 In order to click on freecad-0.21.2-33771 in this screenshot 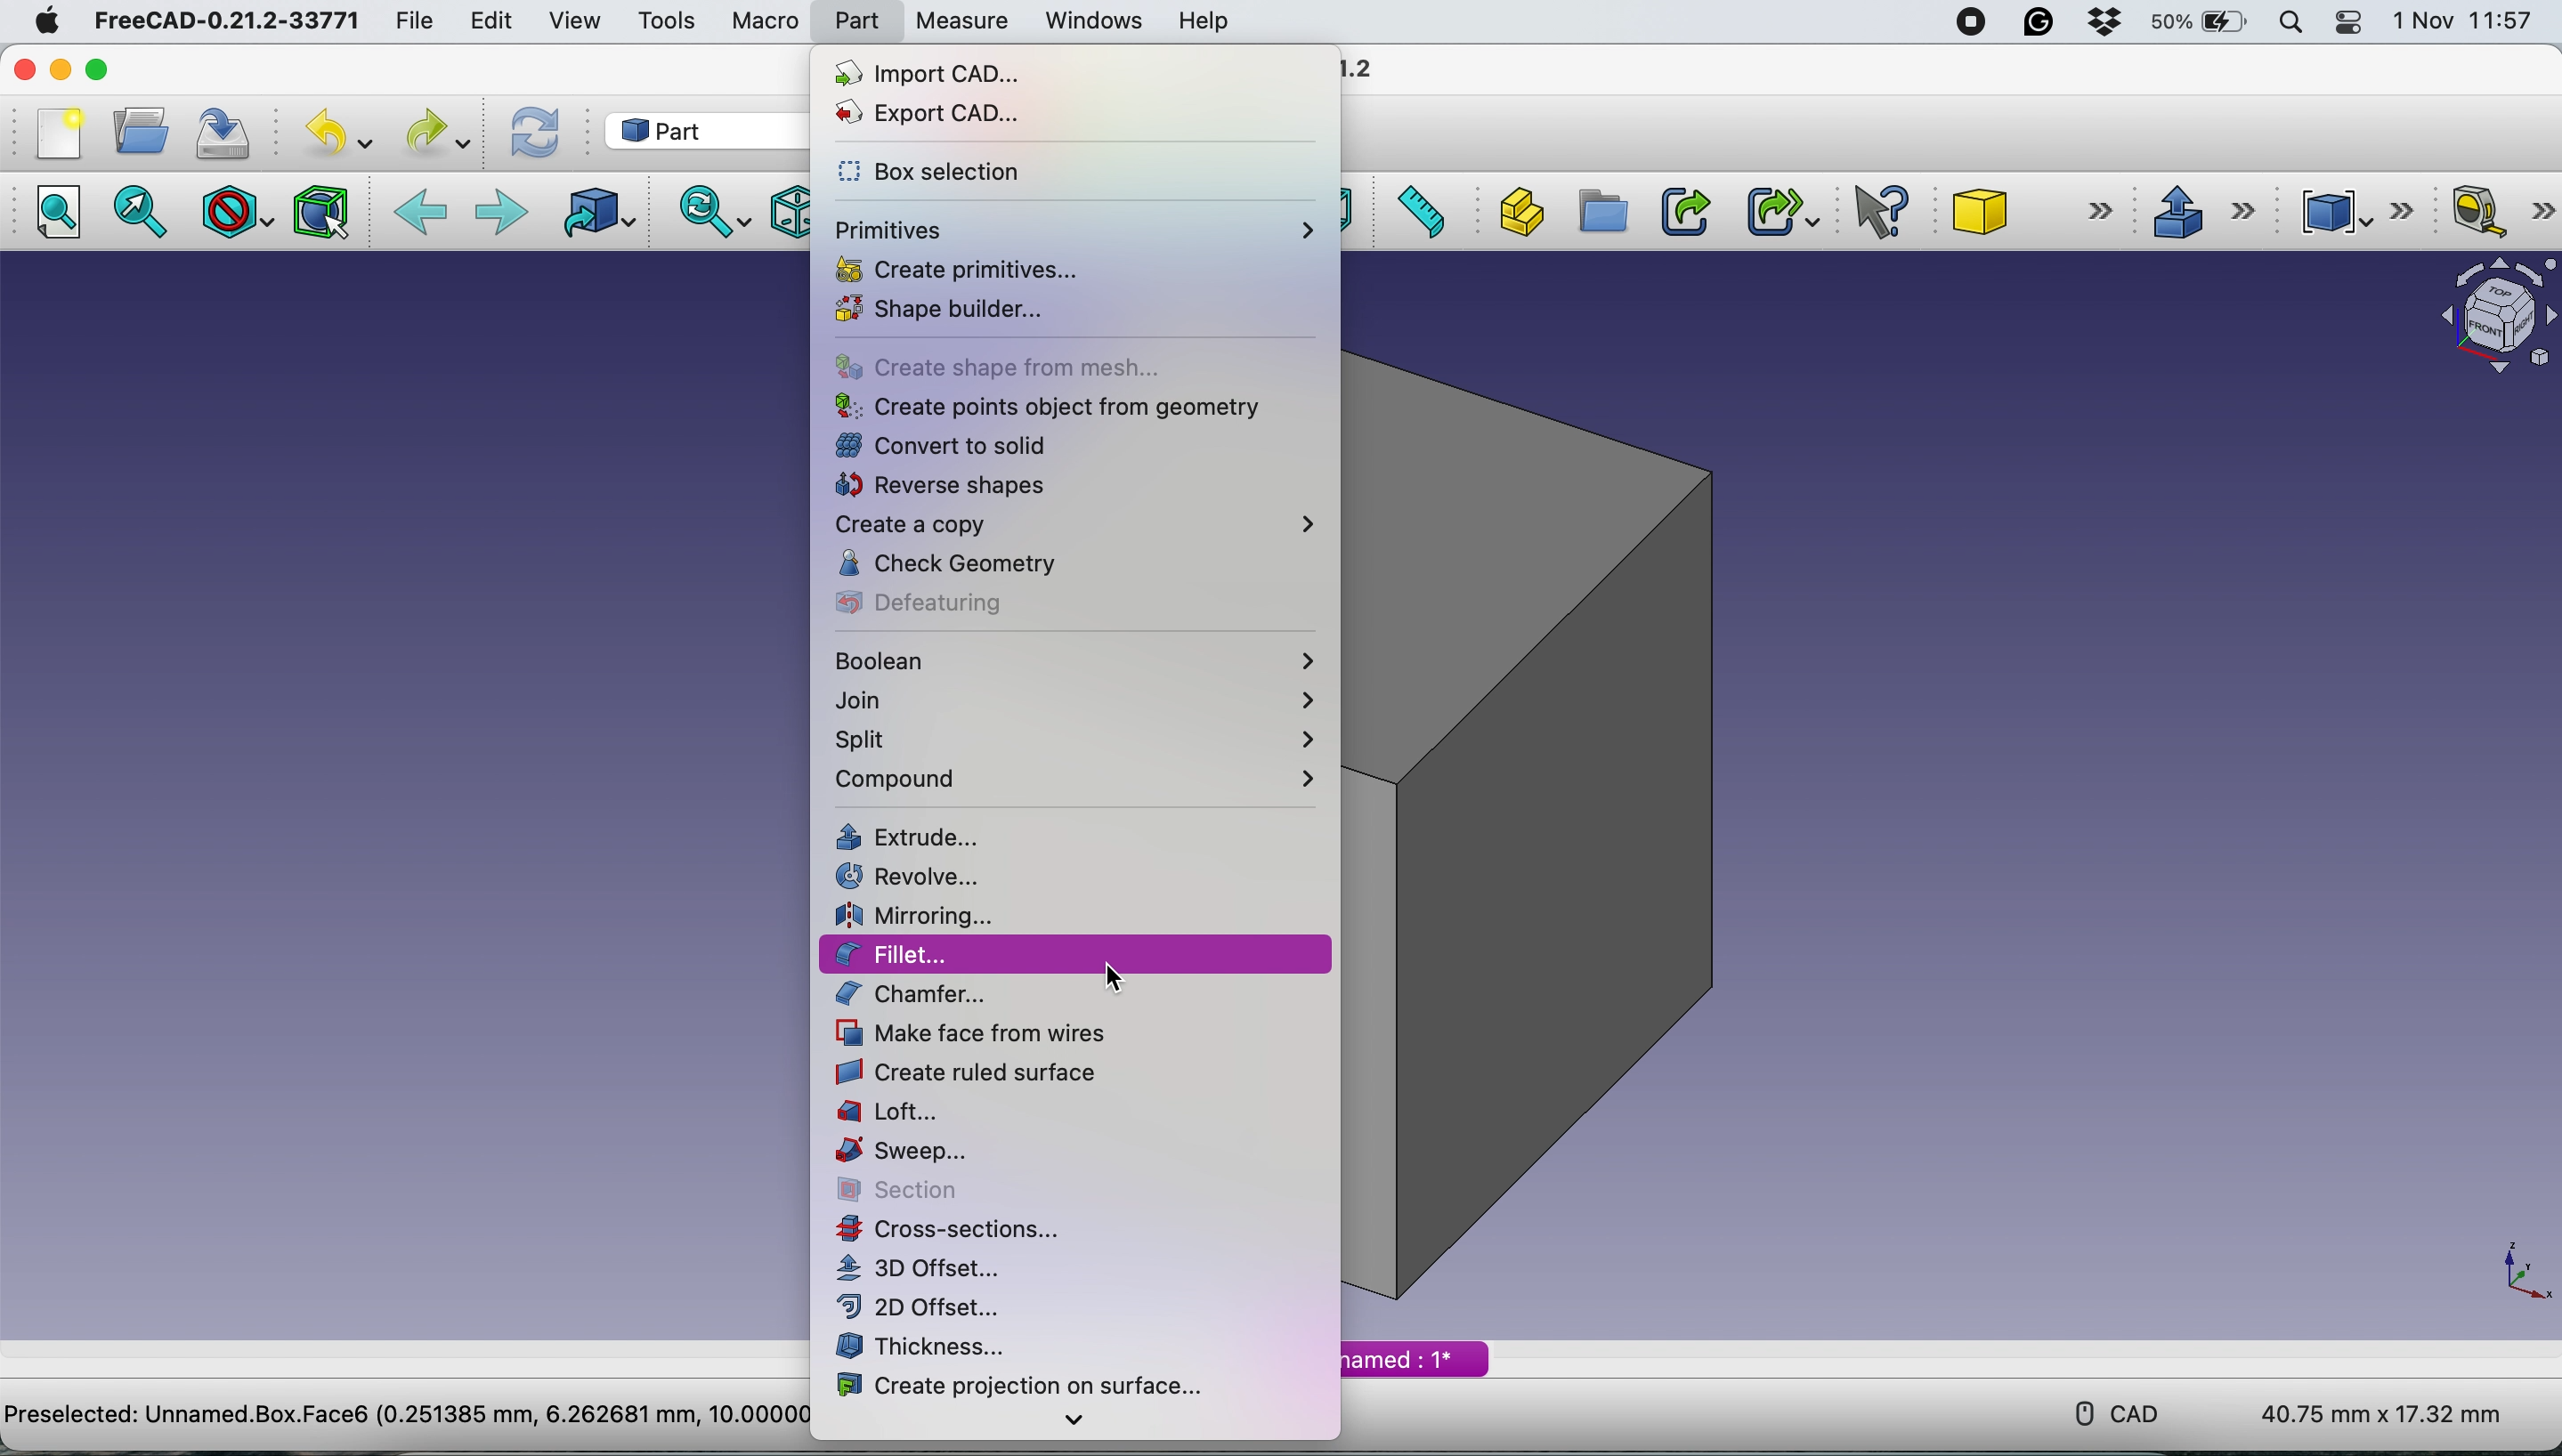, I will do `click(220, 22)`.